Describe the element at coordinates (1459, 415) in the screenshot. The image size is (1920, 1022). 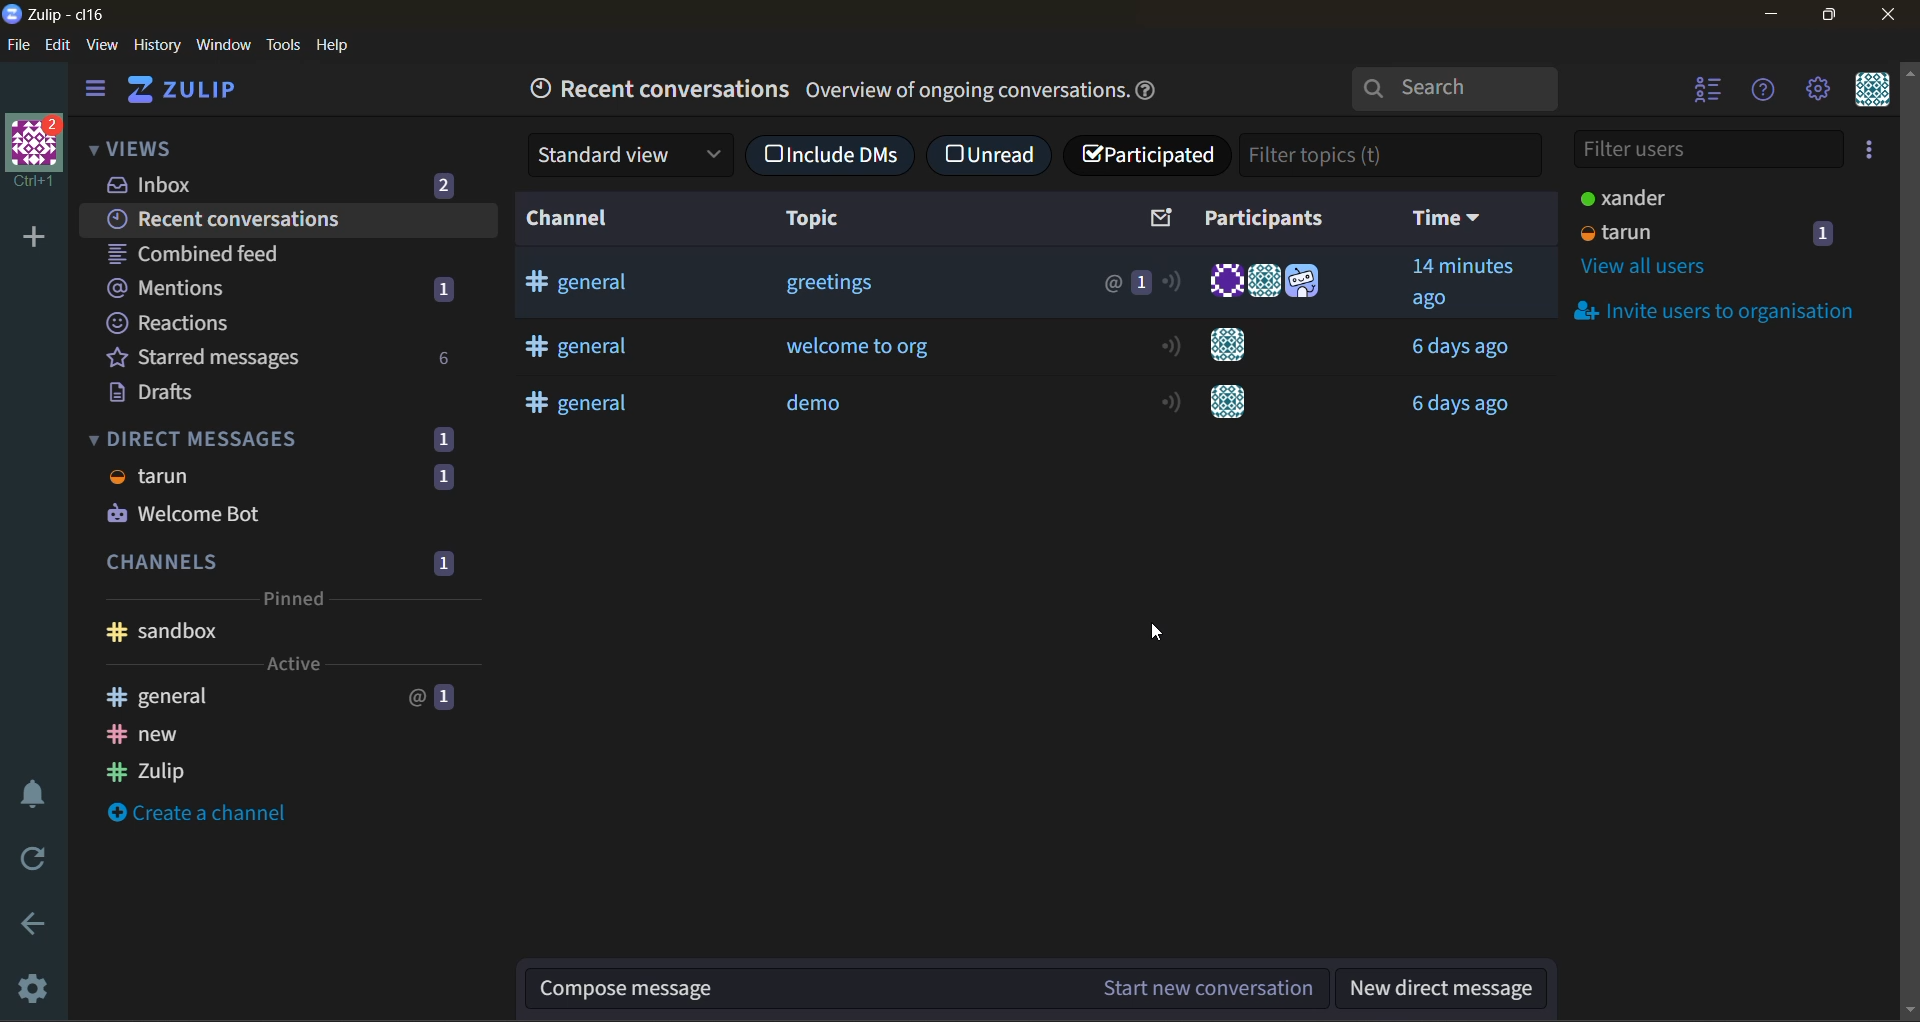
I see `time` at that location.